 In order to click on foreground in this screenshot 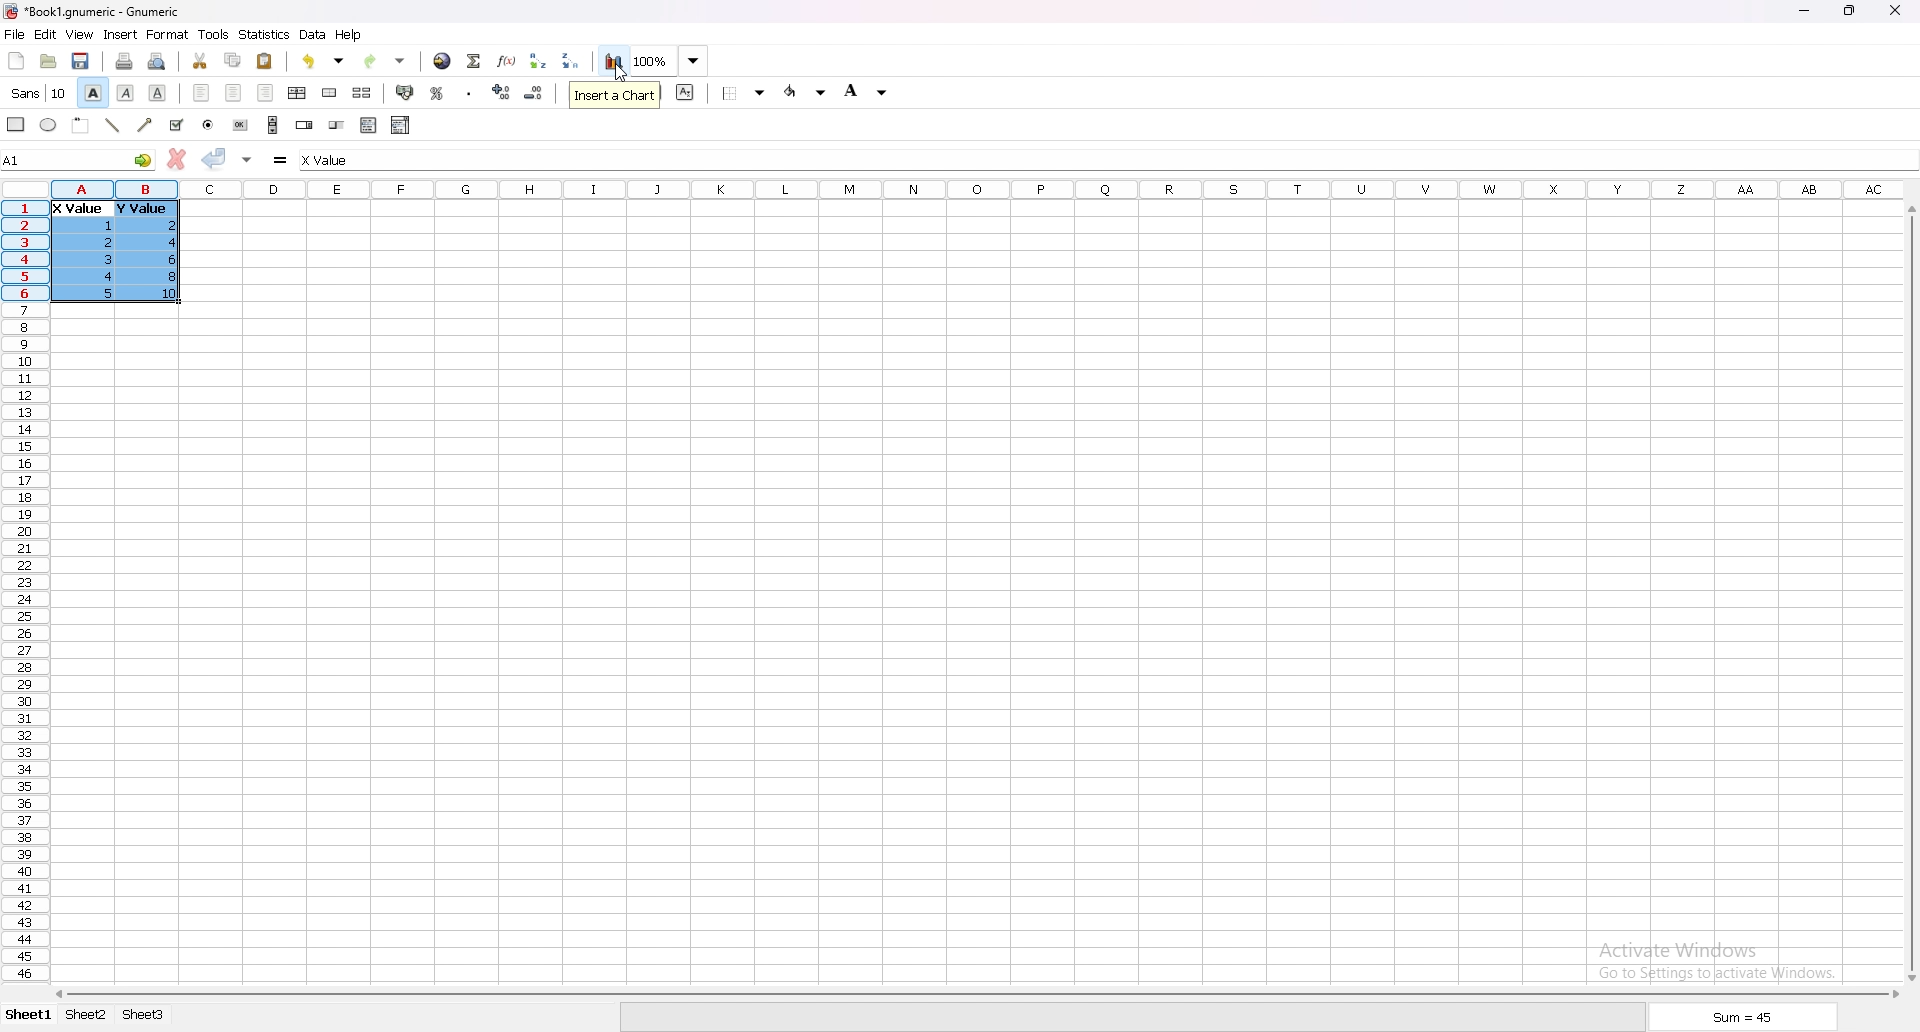, I will do `click(807, 91)`.